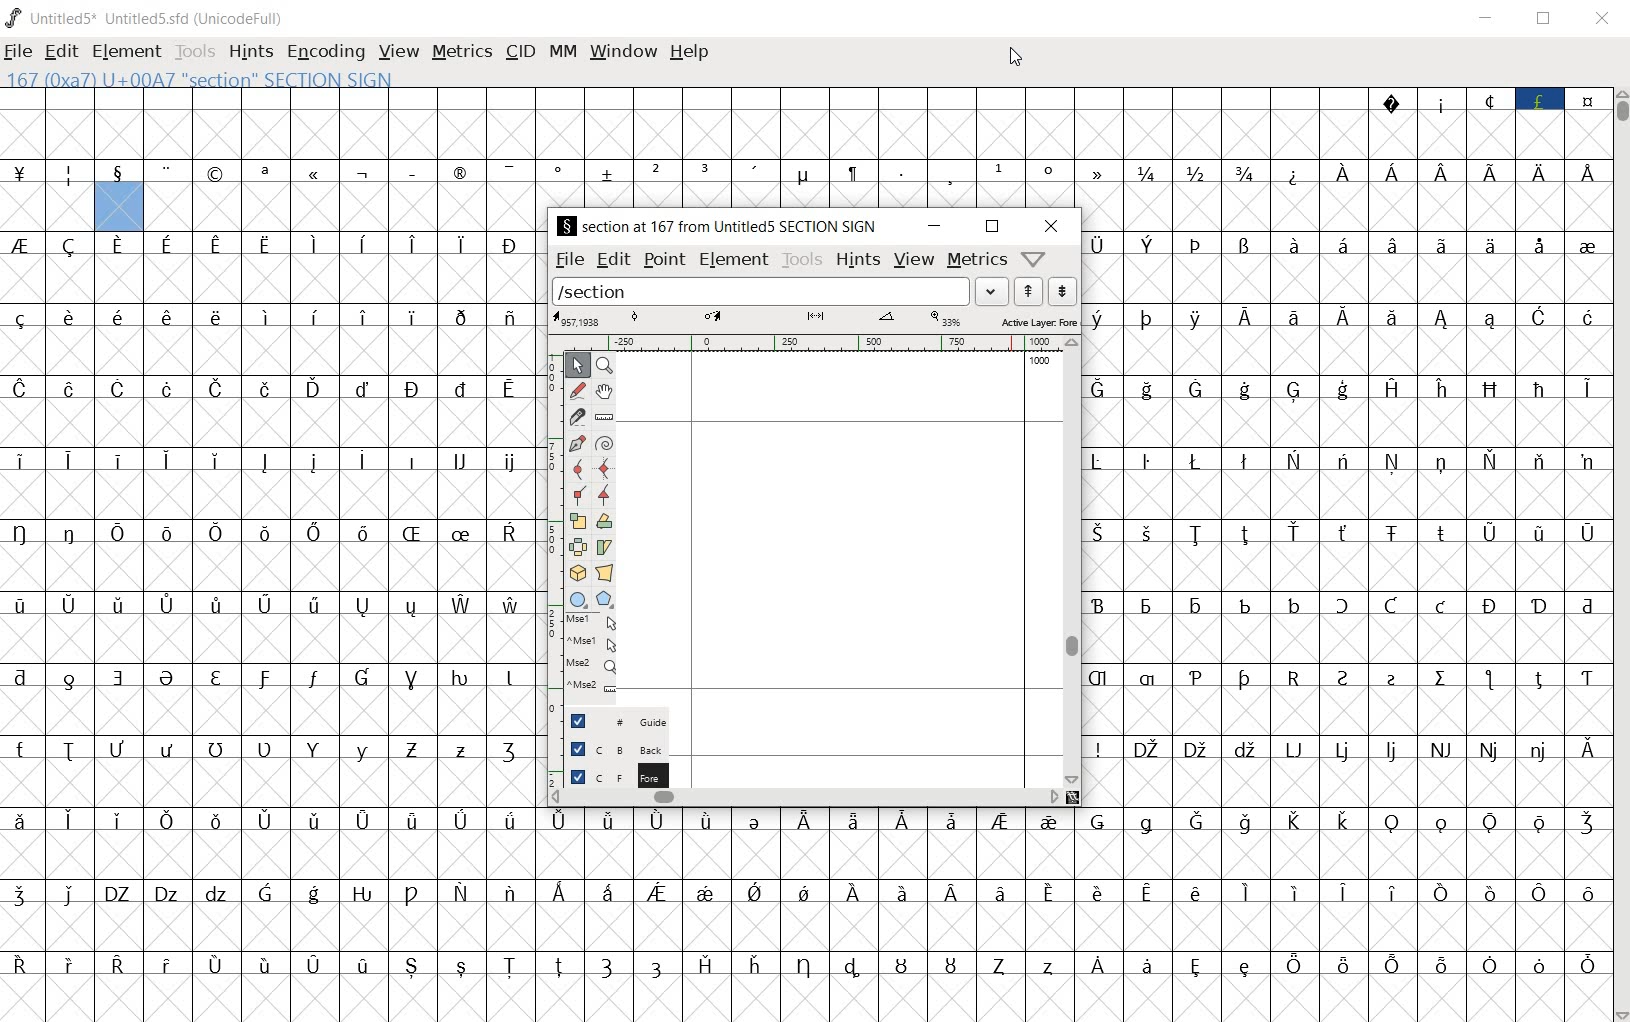  I want to click on tools, so click(804, 260).